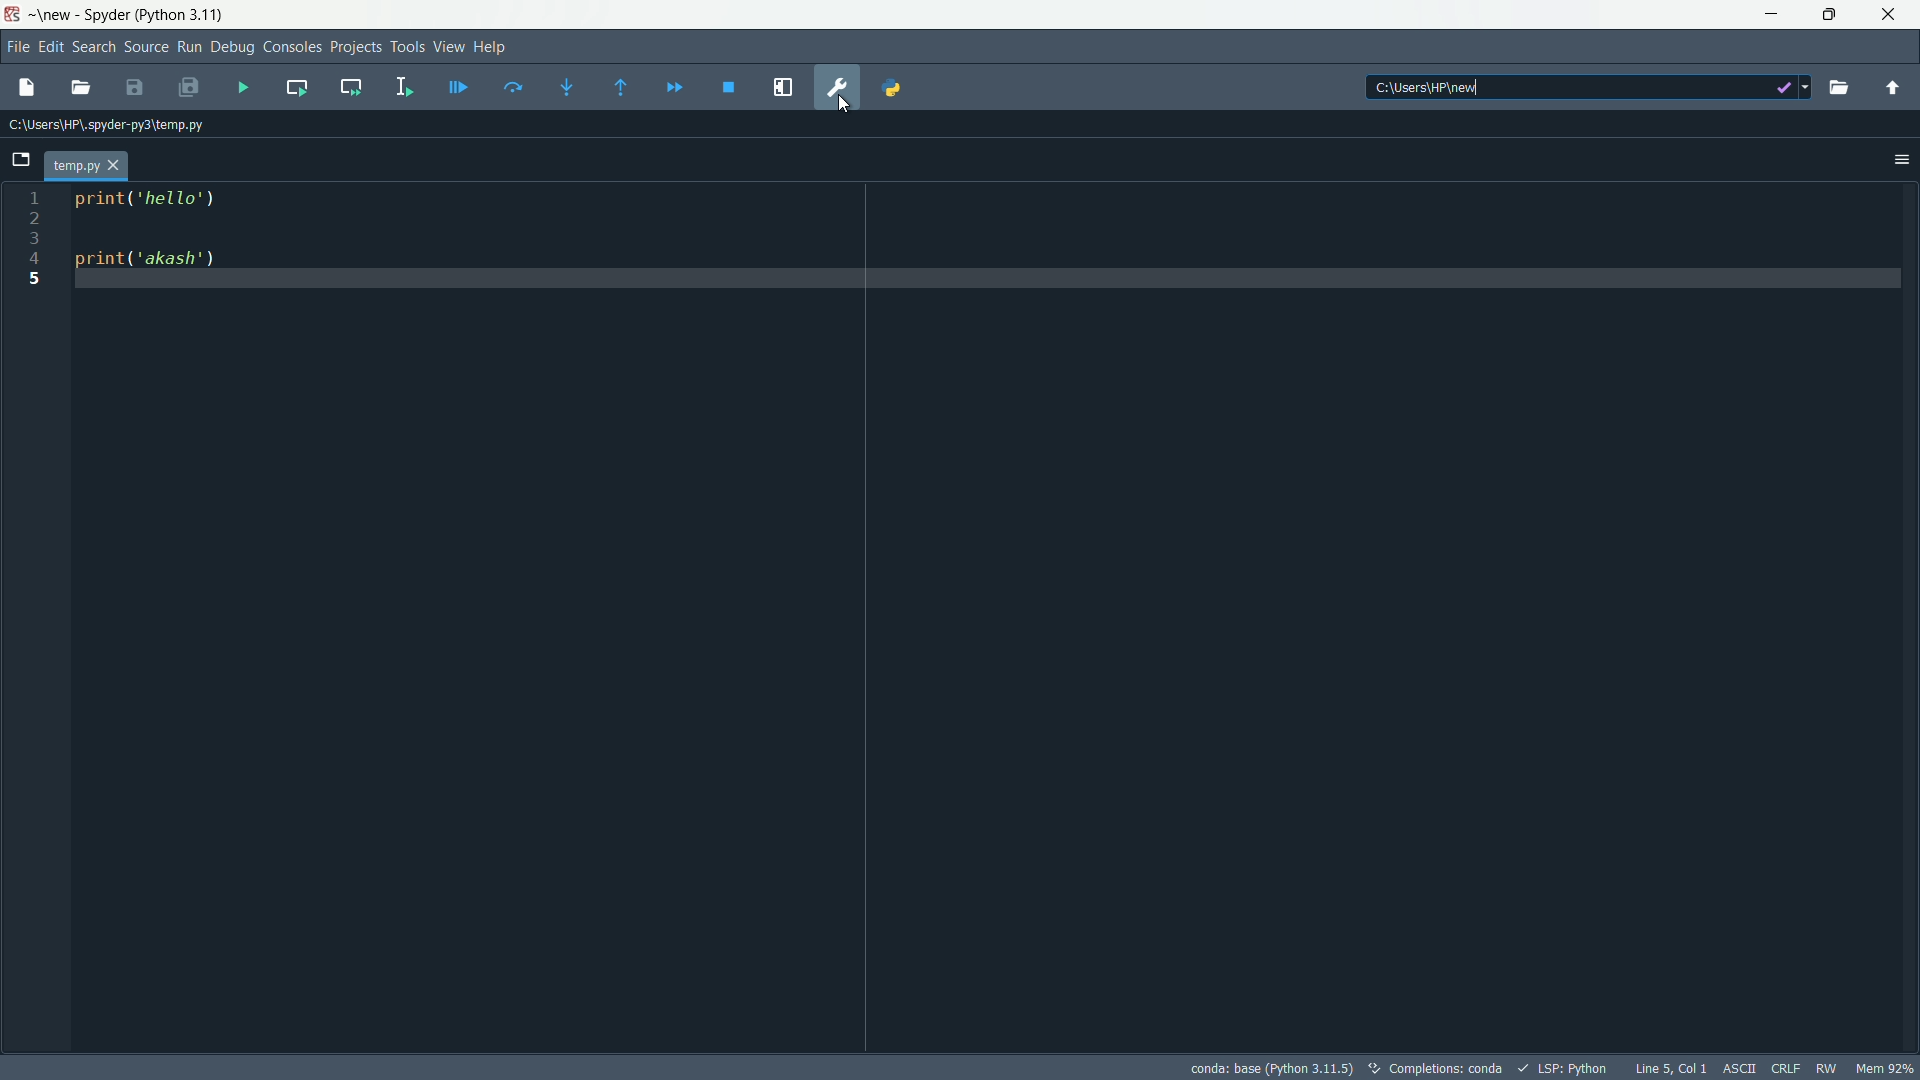 This screenshot has width=1920, height=1080. Describe the element at coordinates (407, 48) in the screenshot. I see `tools menu` at that location.